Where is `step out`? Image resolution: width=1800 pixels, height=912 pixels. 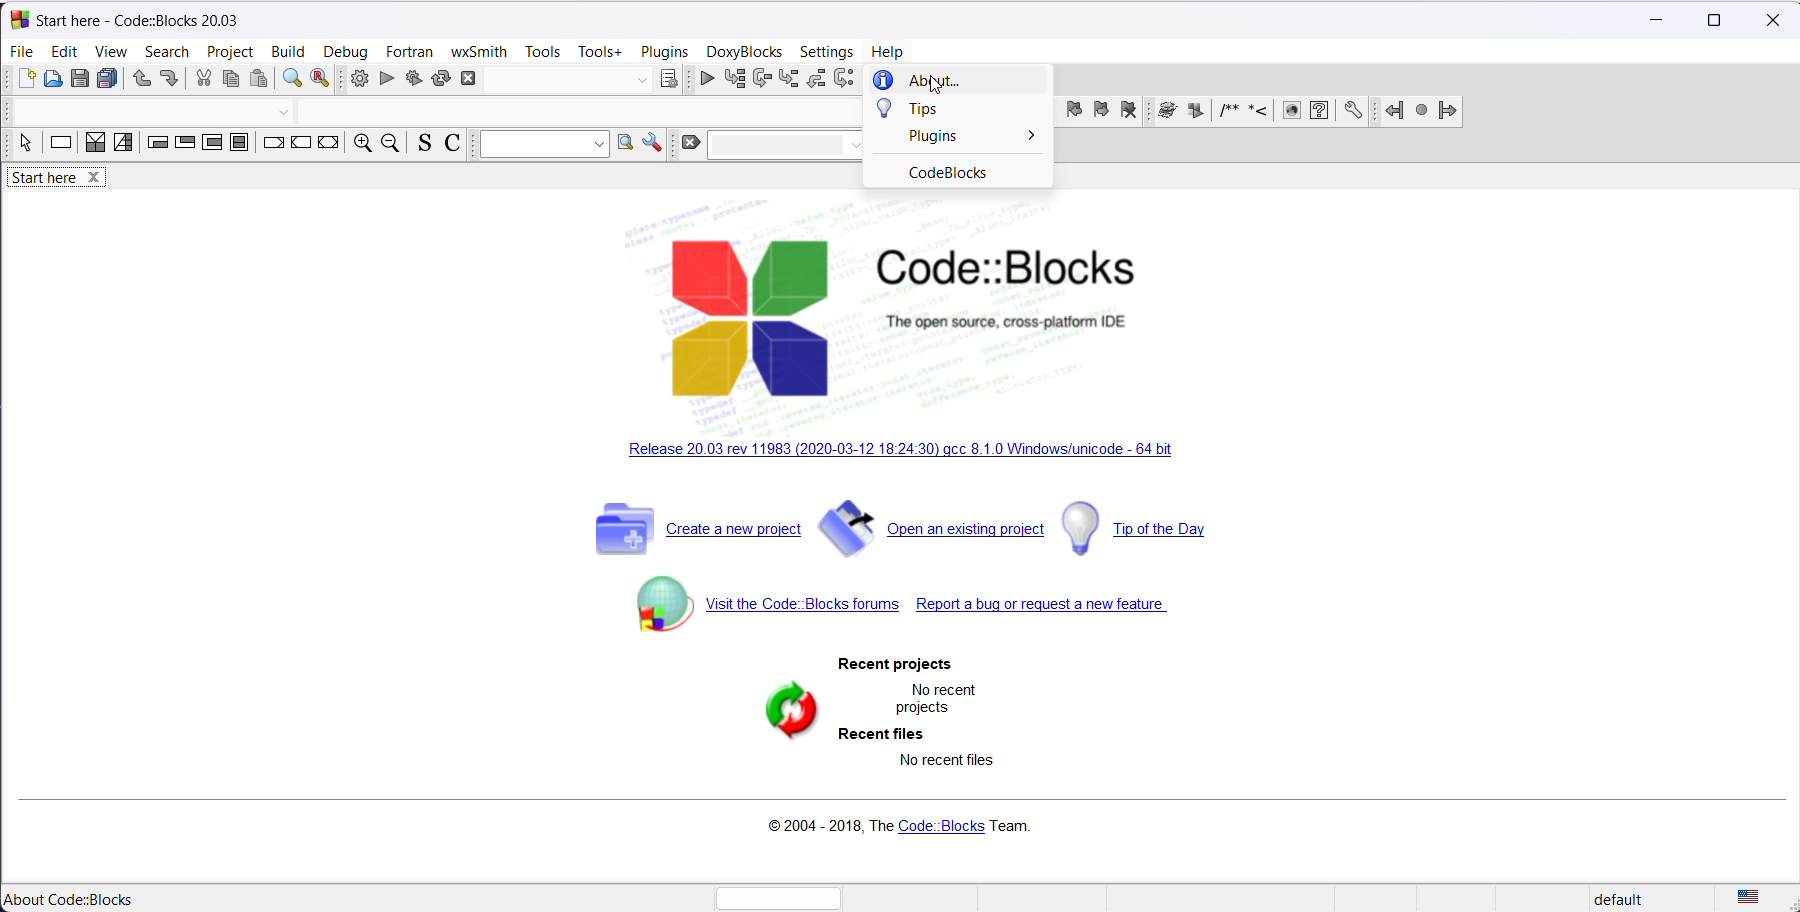
step out is located at coordinates (815, 81).